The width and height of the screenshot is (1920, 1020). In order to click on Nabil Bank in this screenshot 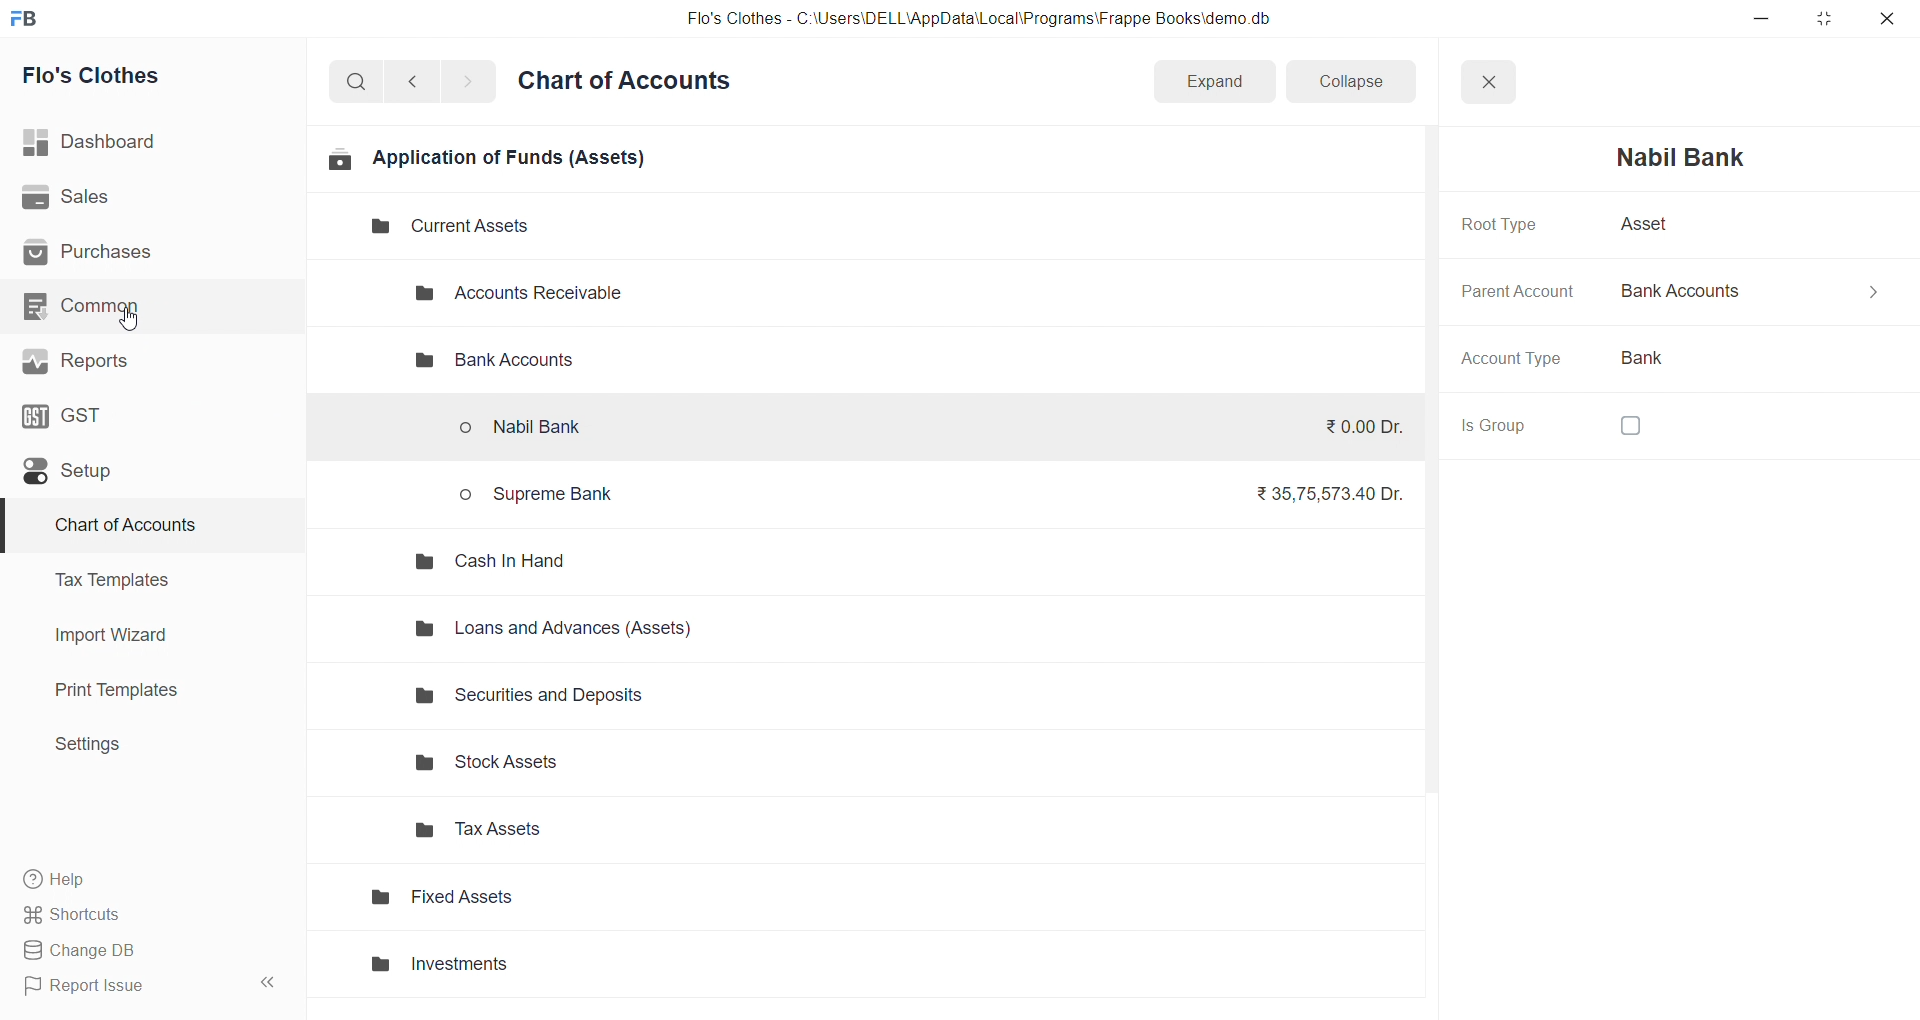, I will do `click(1692, 157)`.